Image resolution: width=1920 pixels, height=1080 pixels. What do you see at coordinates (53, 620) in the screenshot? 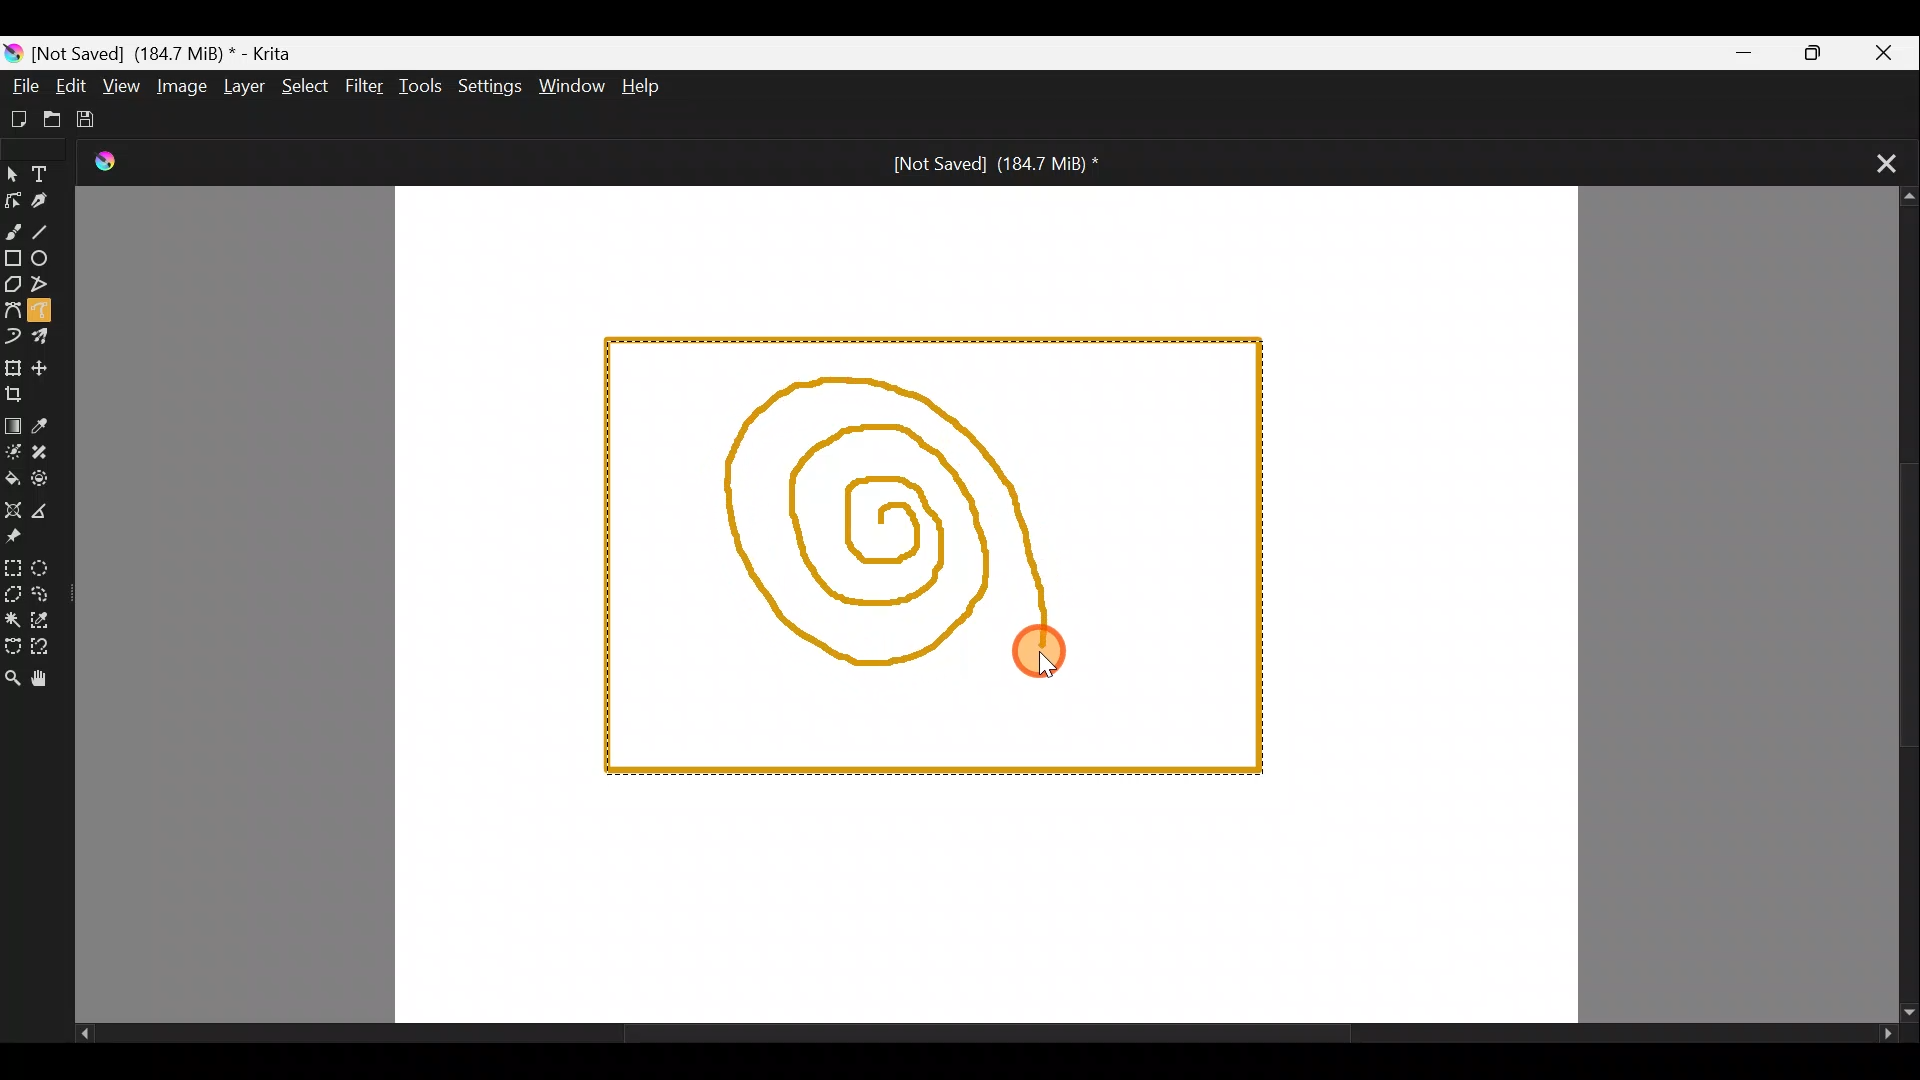
I see `Similar colour selection tool` at bounding box center [53, 620].